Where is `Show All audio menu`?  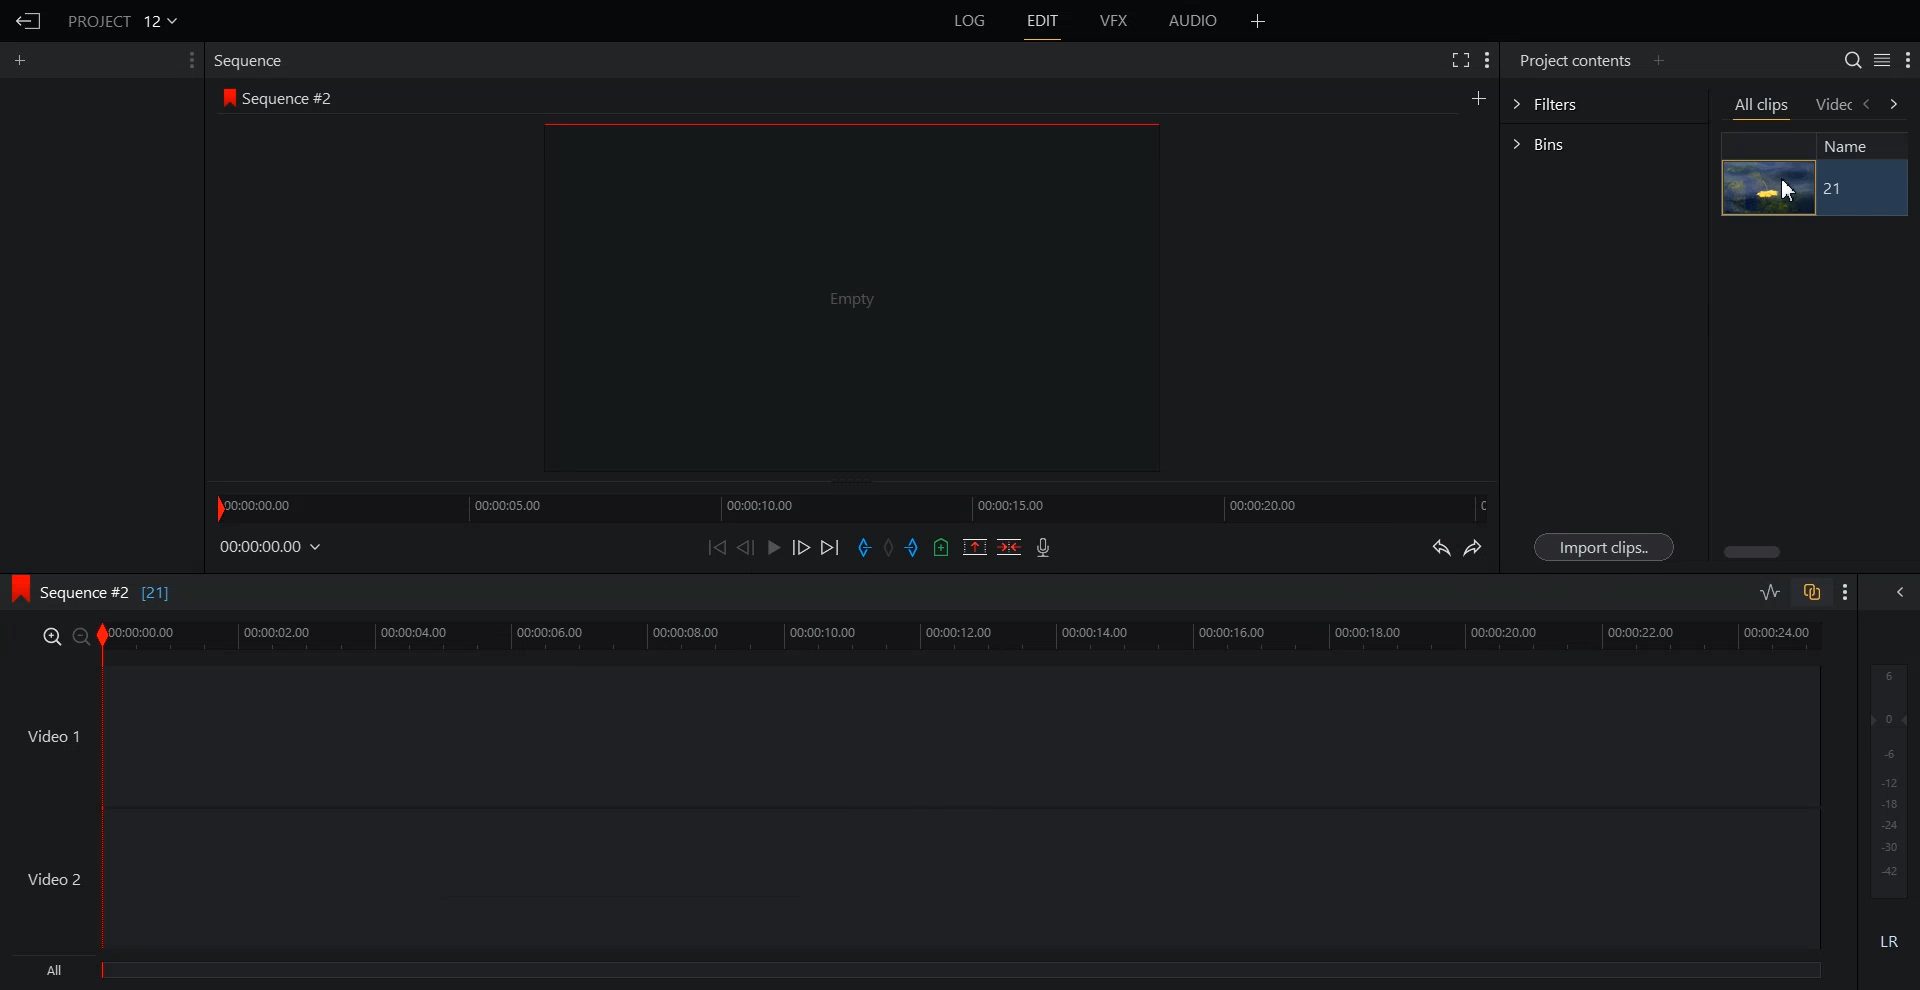
Show All audio menu is located at coordinates (1898, 592).